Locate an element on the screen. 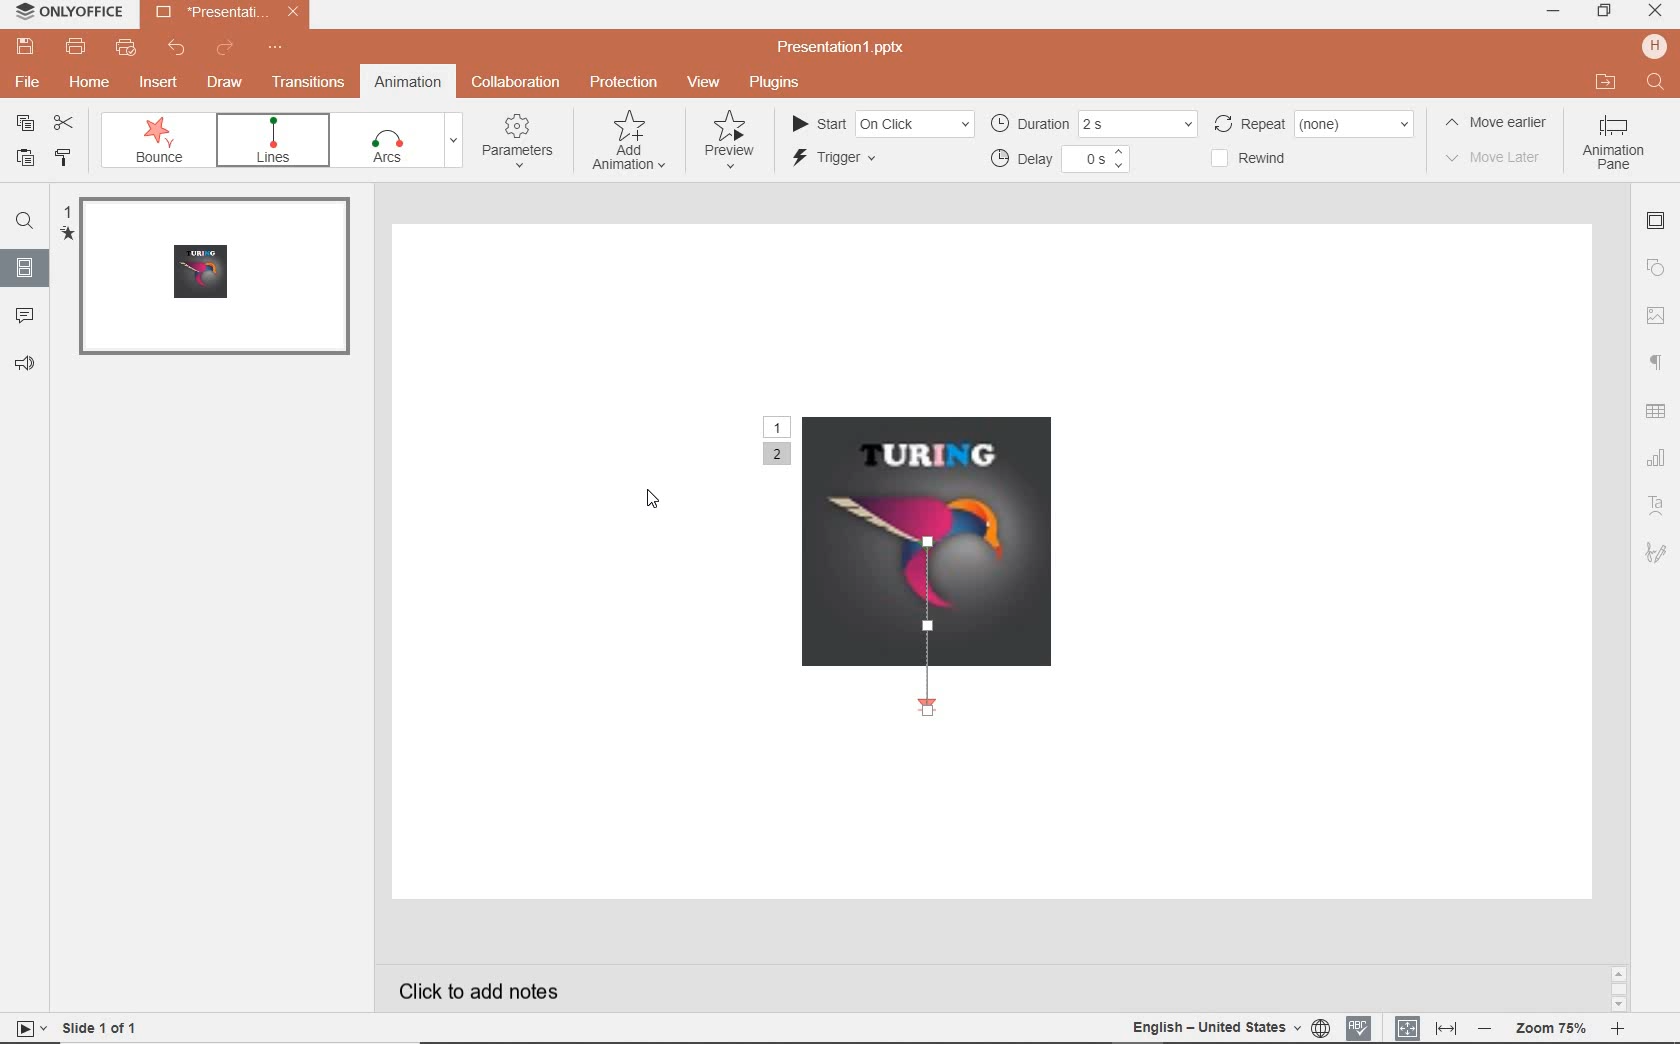  draw is located at coordinates (228, 84).